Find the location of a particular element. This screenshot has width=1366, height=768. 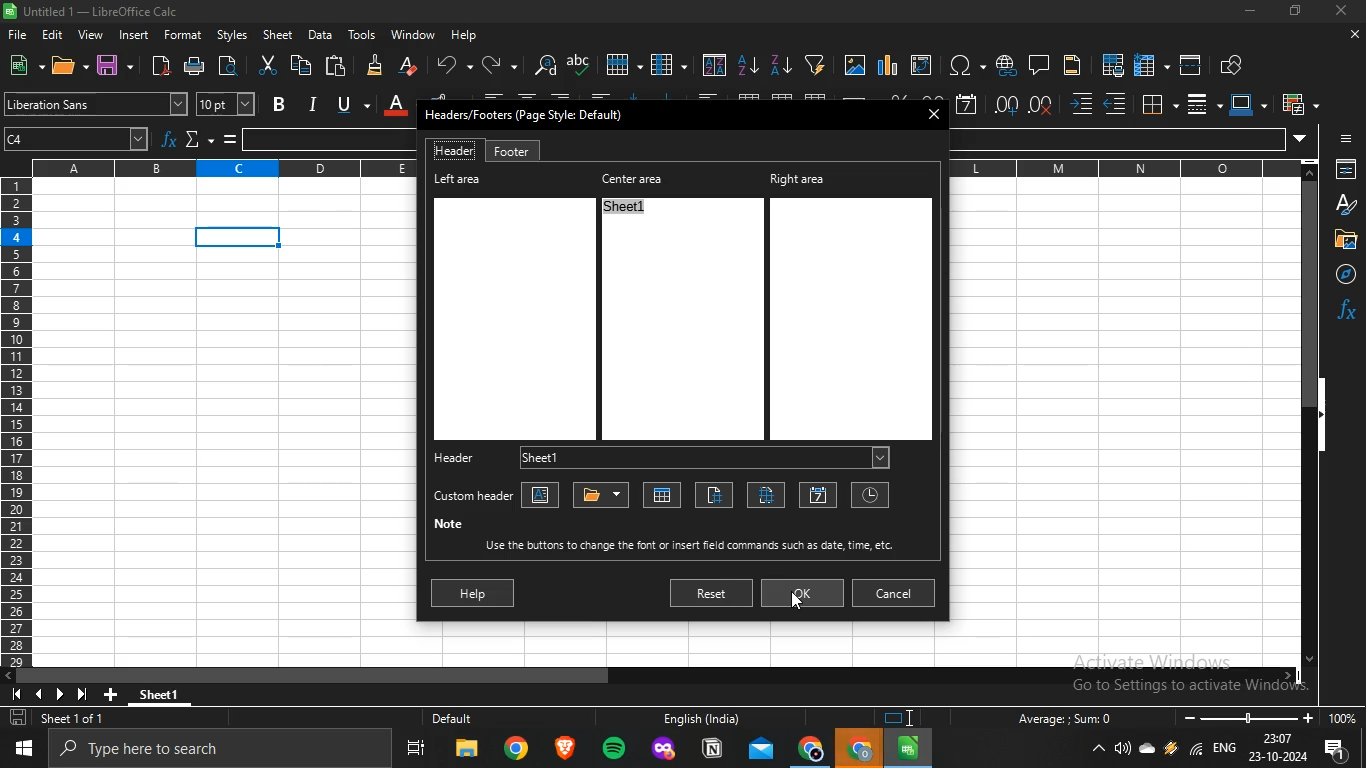

google chrome is located at coordinates (811, 750).